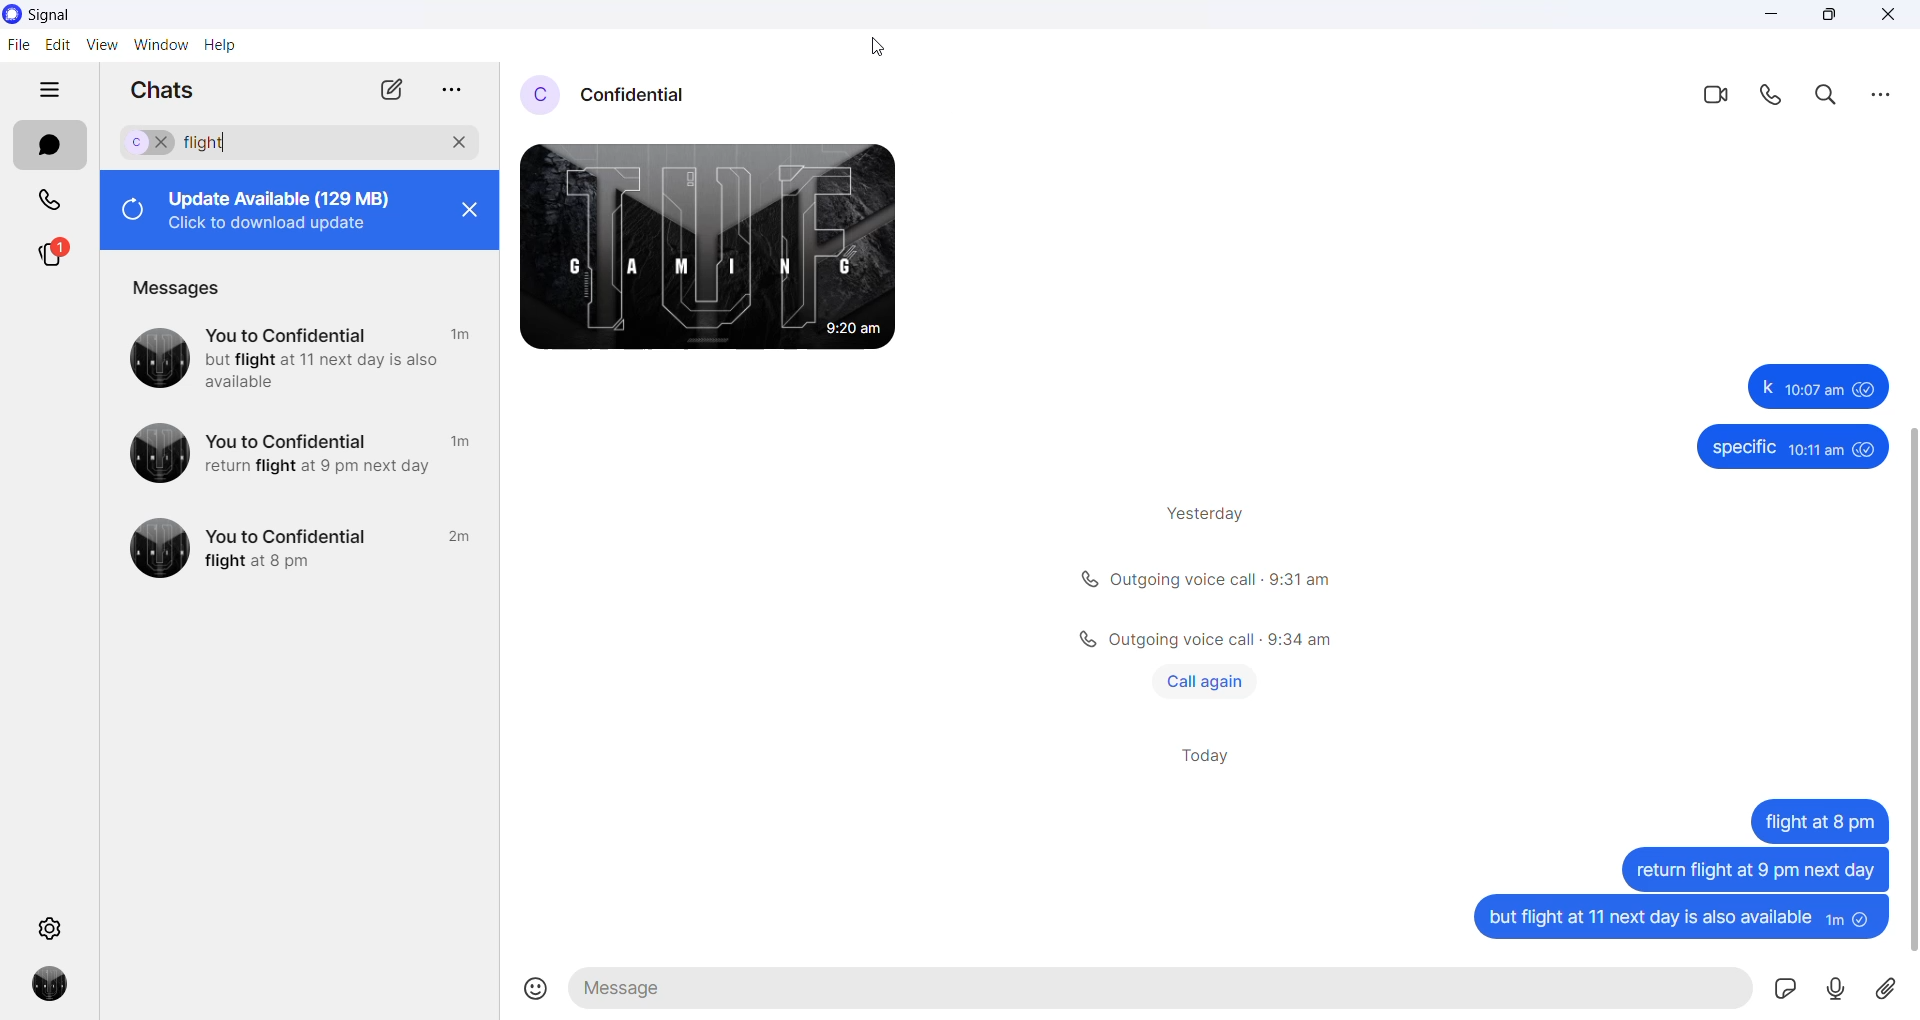 Image resolution: width=1920 pixels, height=1020 pixels. I want to click on cancel, so click(460, 138).